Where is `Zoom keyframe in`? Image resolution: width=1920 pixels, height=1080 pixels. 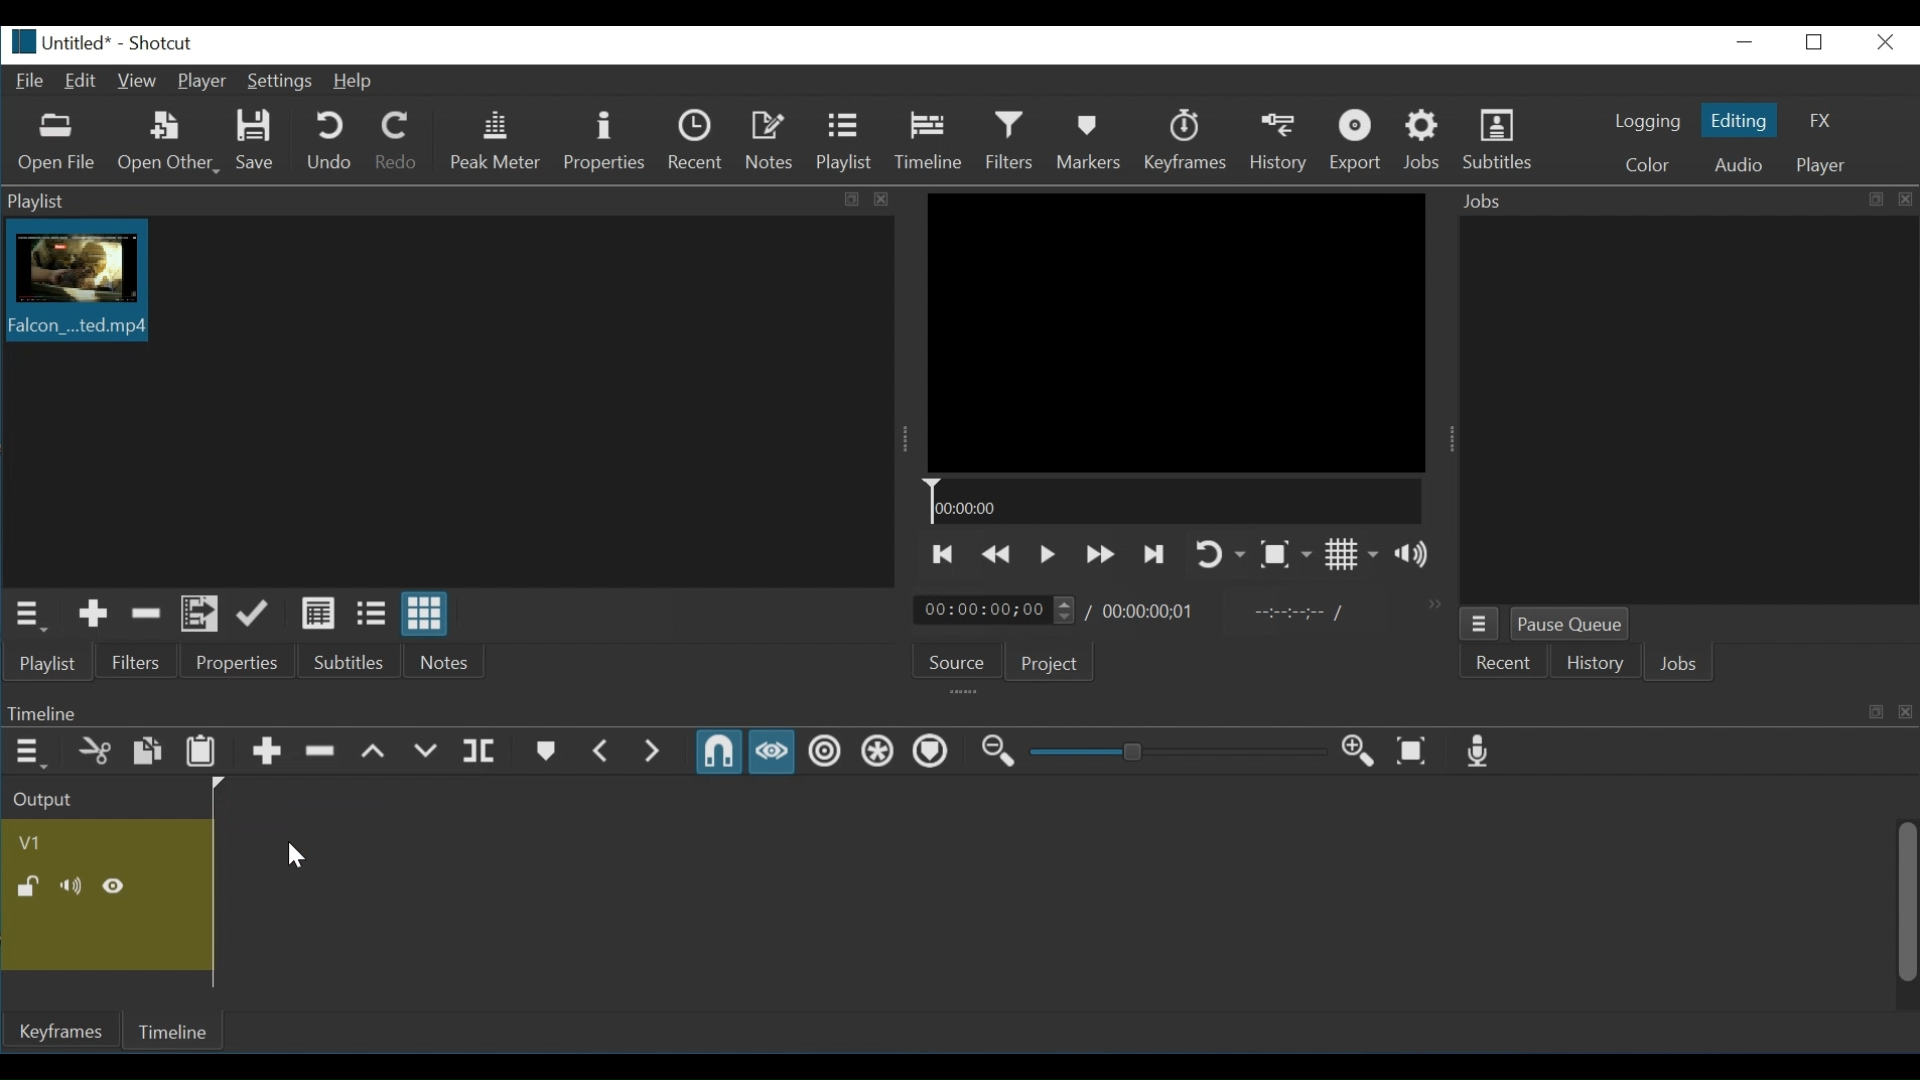 Zoom keyframe in is located at coordinates (1354, 749).